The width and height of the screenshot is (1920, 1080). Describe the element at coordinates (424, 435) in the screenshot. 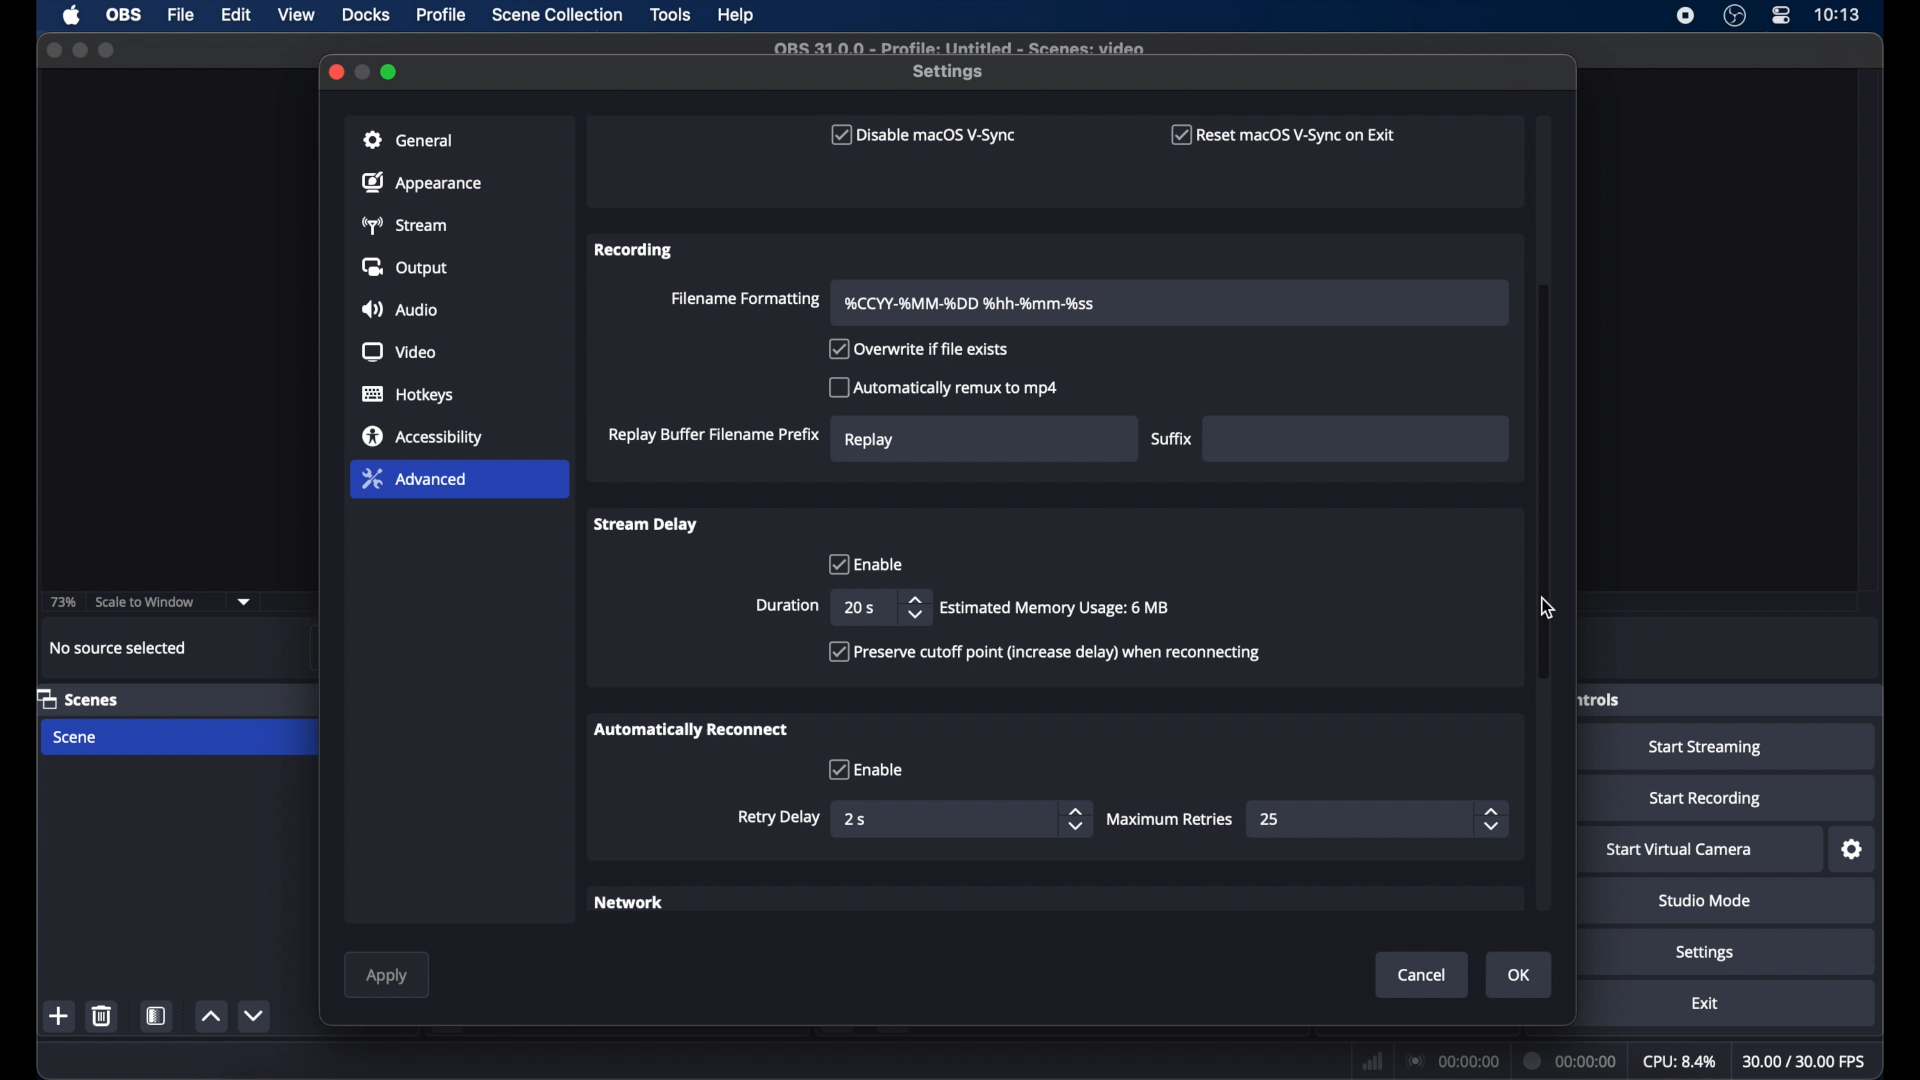

I see `accessibility ` at that location.